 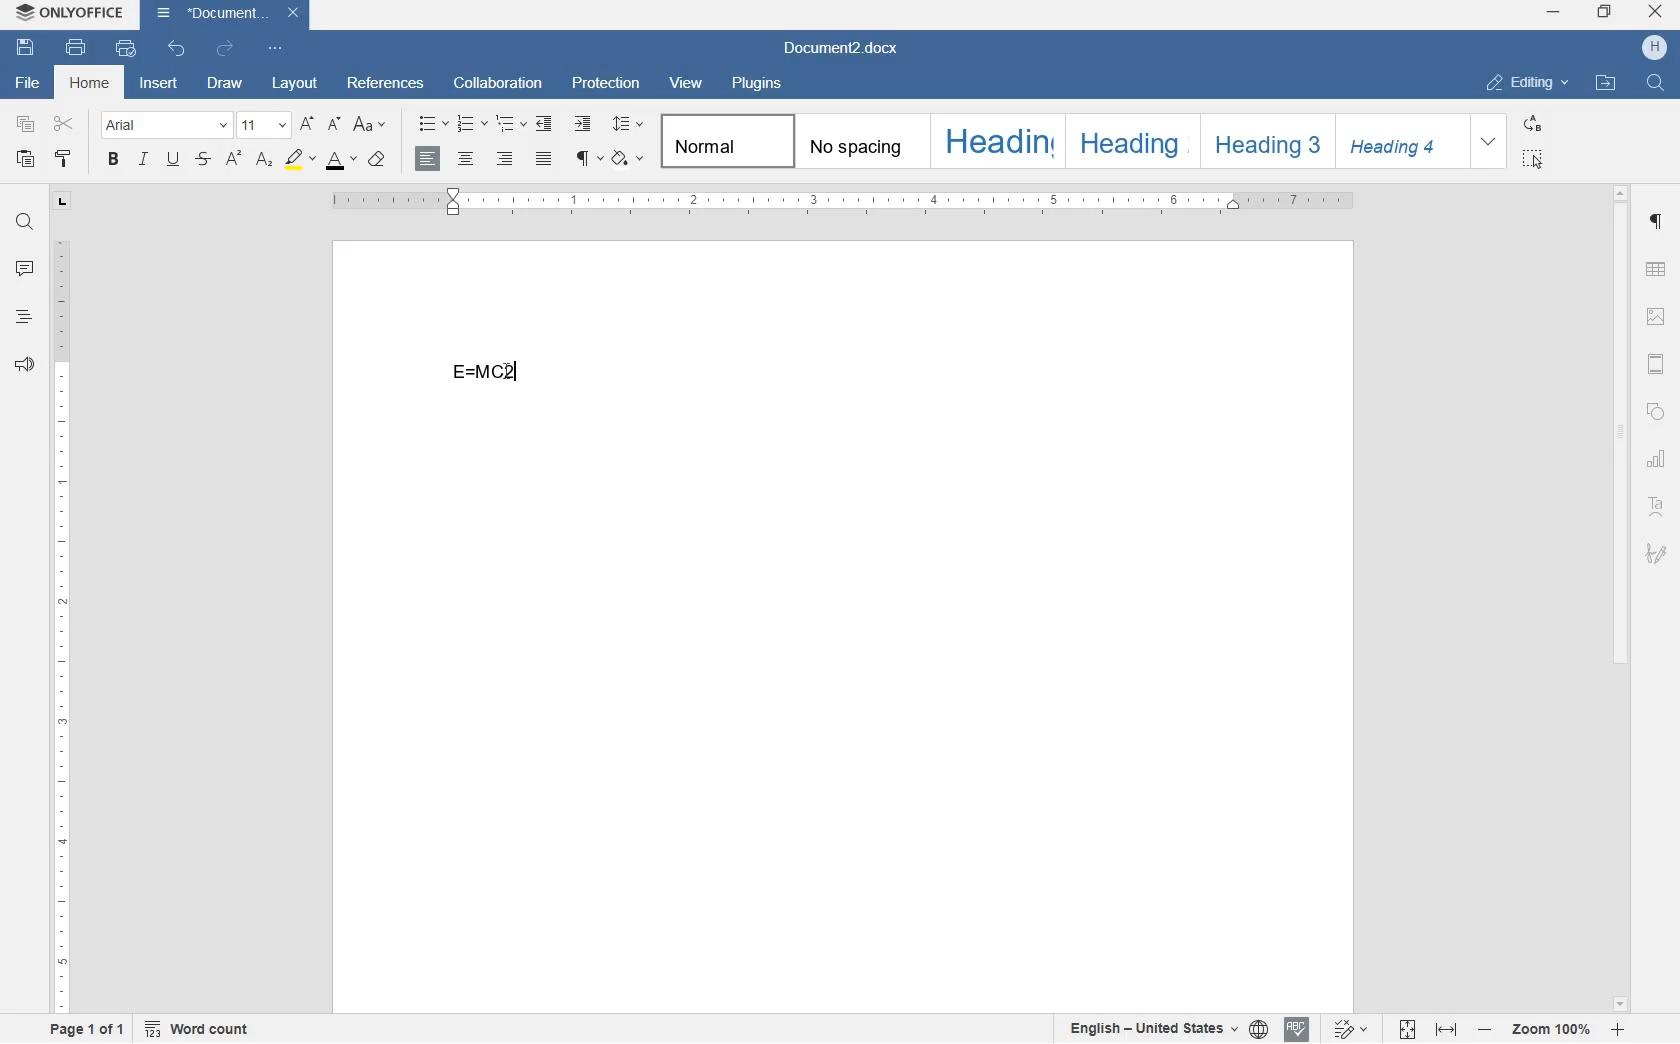 What do you see at coordinates (343, 160) in the screenshot?
I see `font color` at bounding box center [343, 160].